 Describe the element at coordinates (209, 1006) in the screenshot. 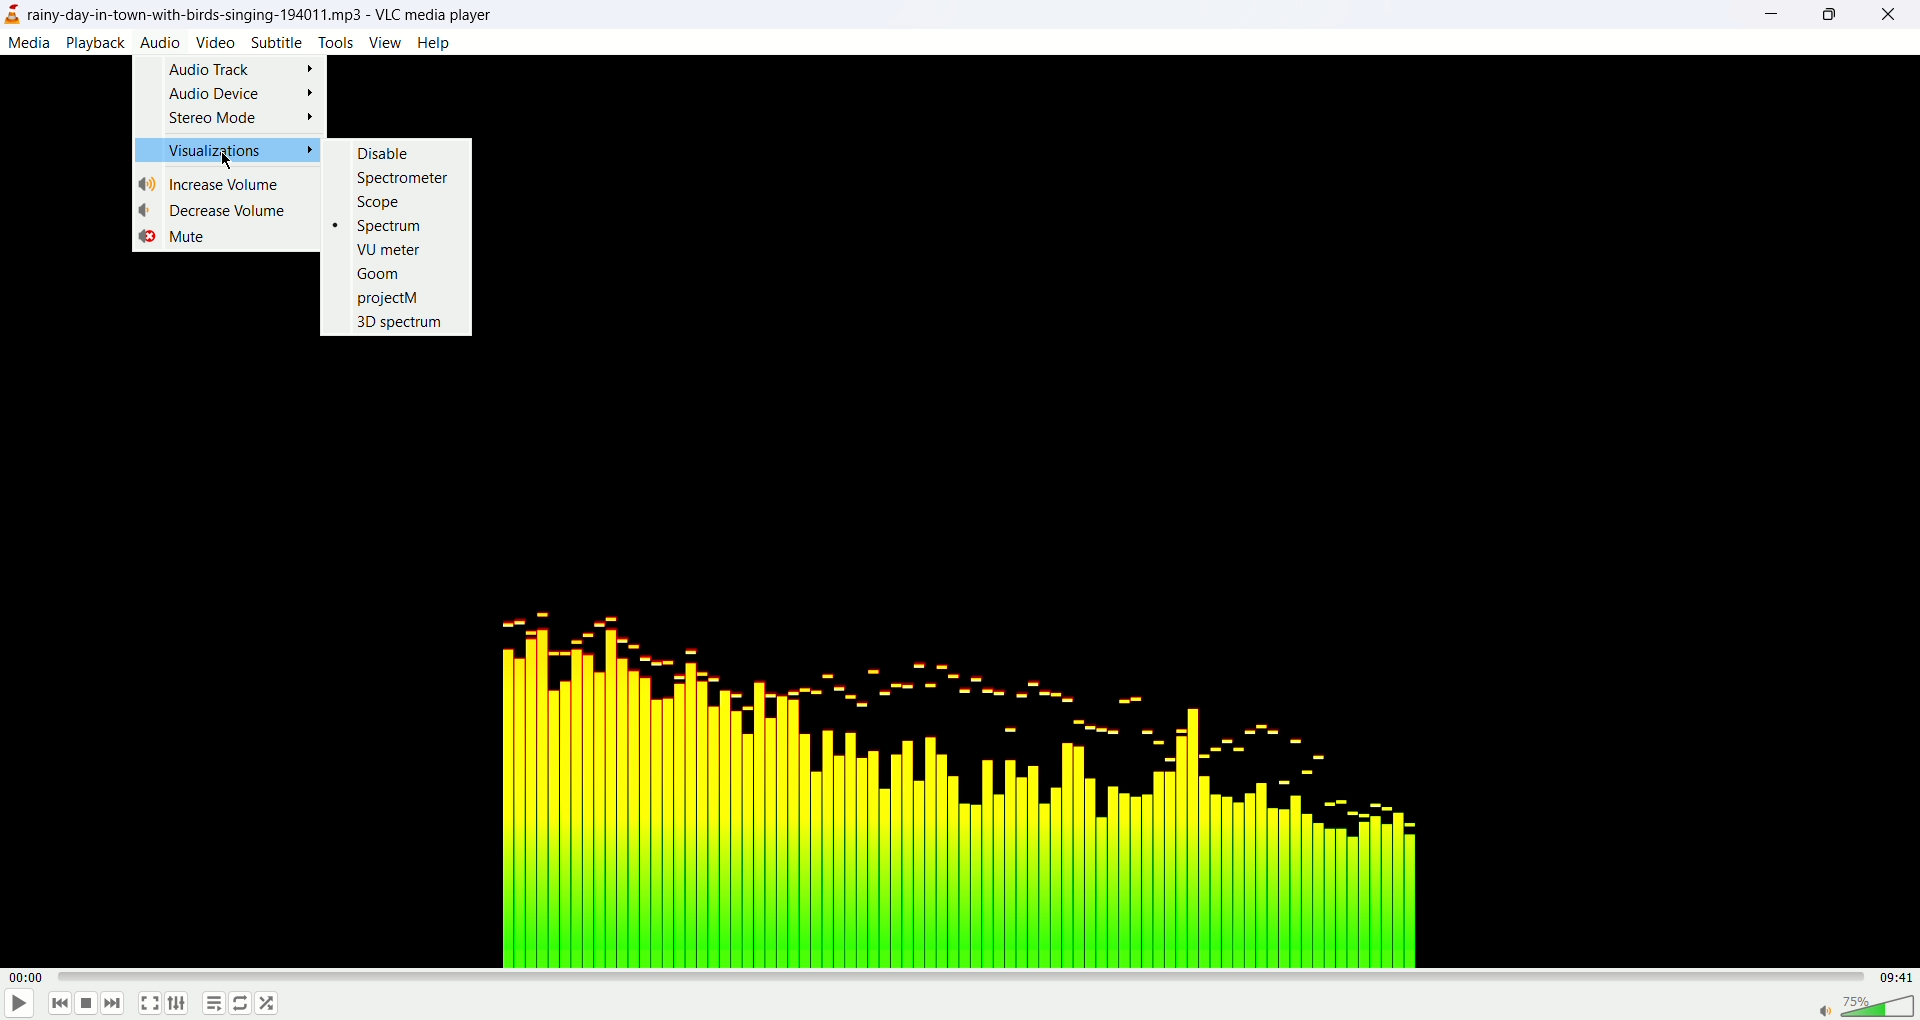

I see `playlist` at that location.